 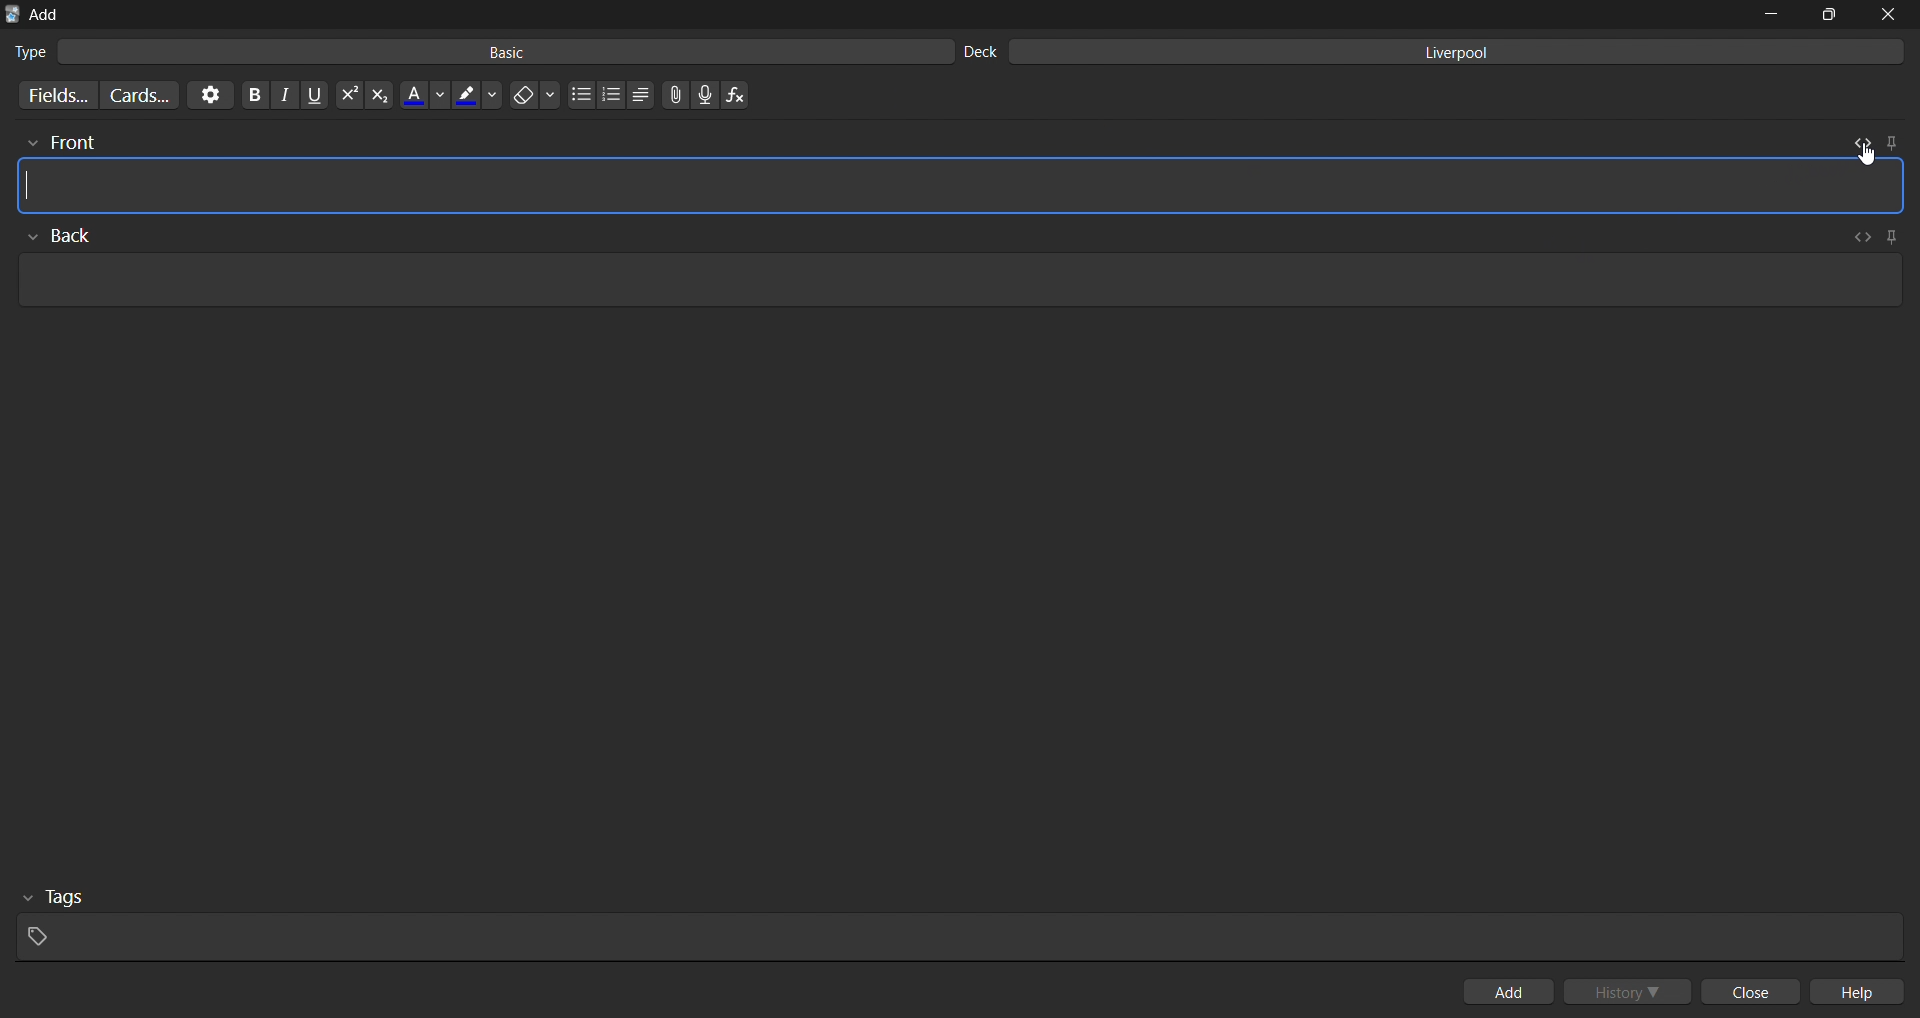 I want to click on back, so click(x=71, y=237).